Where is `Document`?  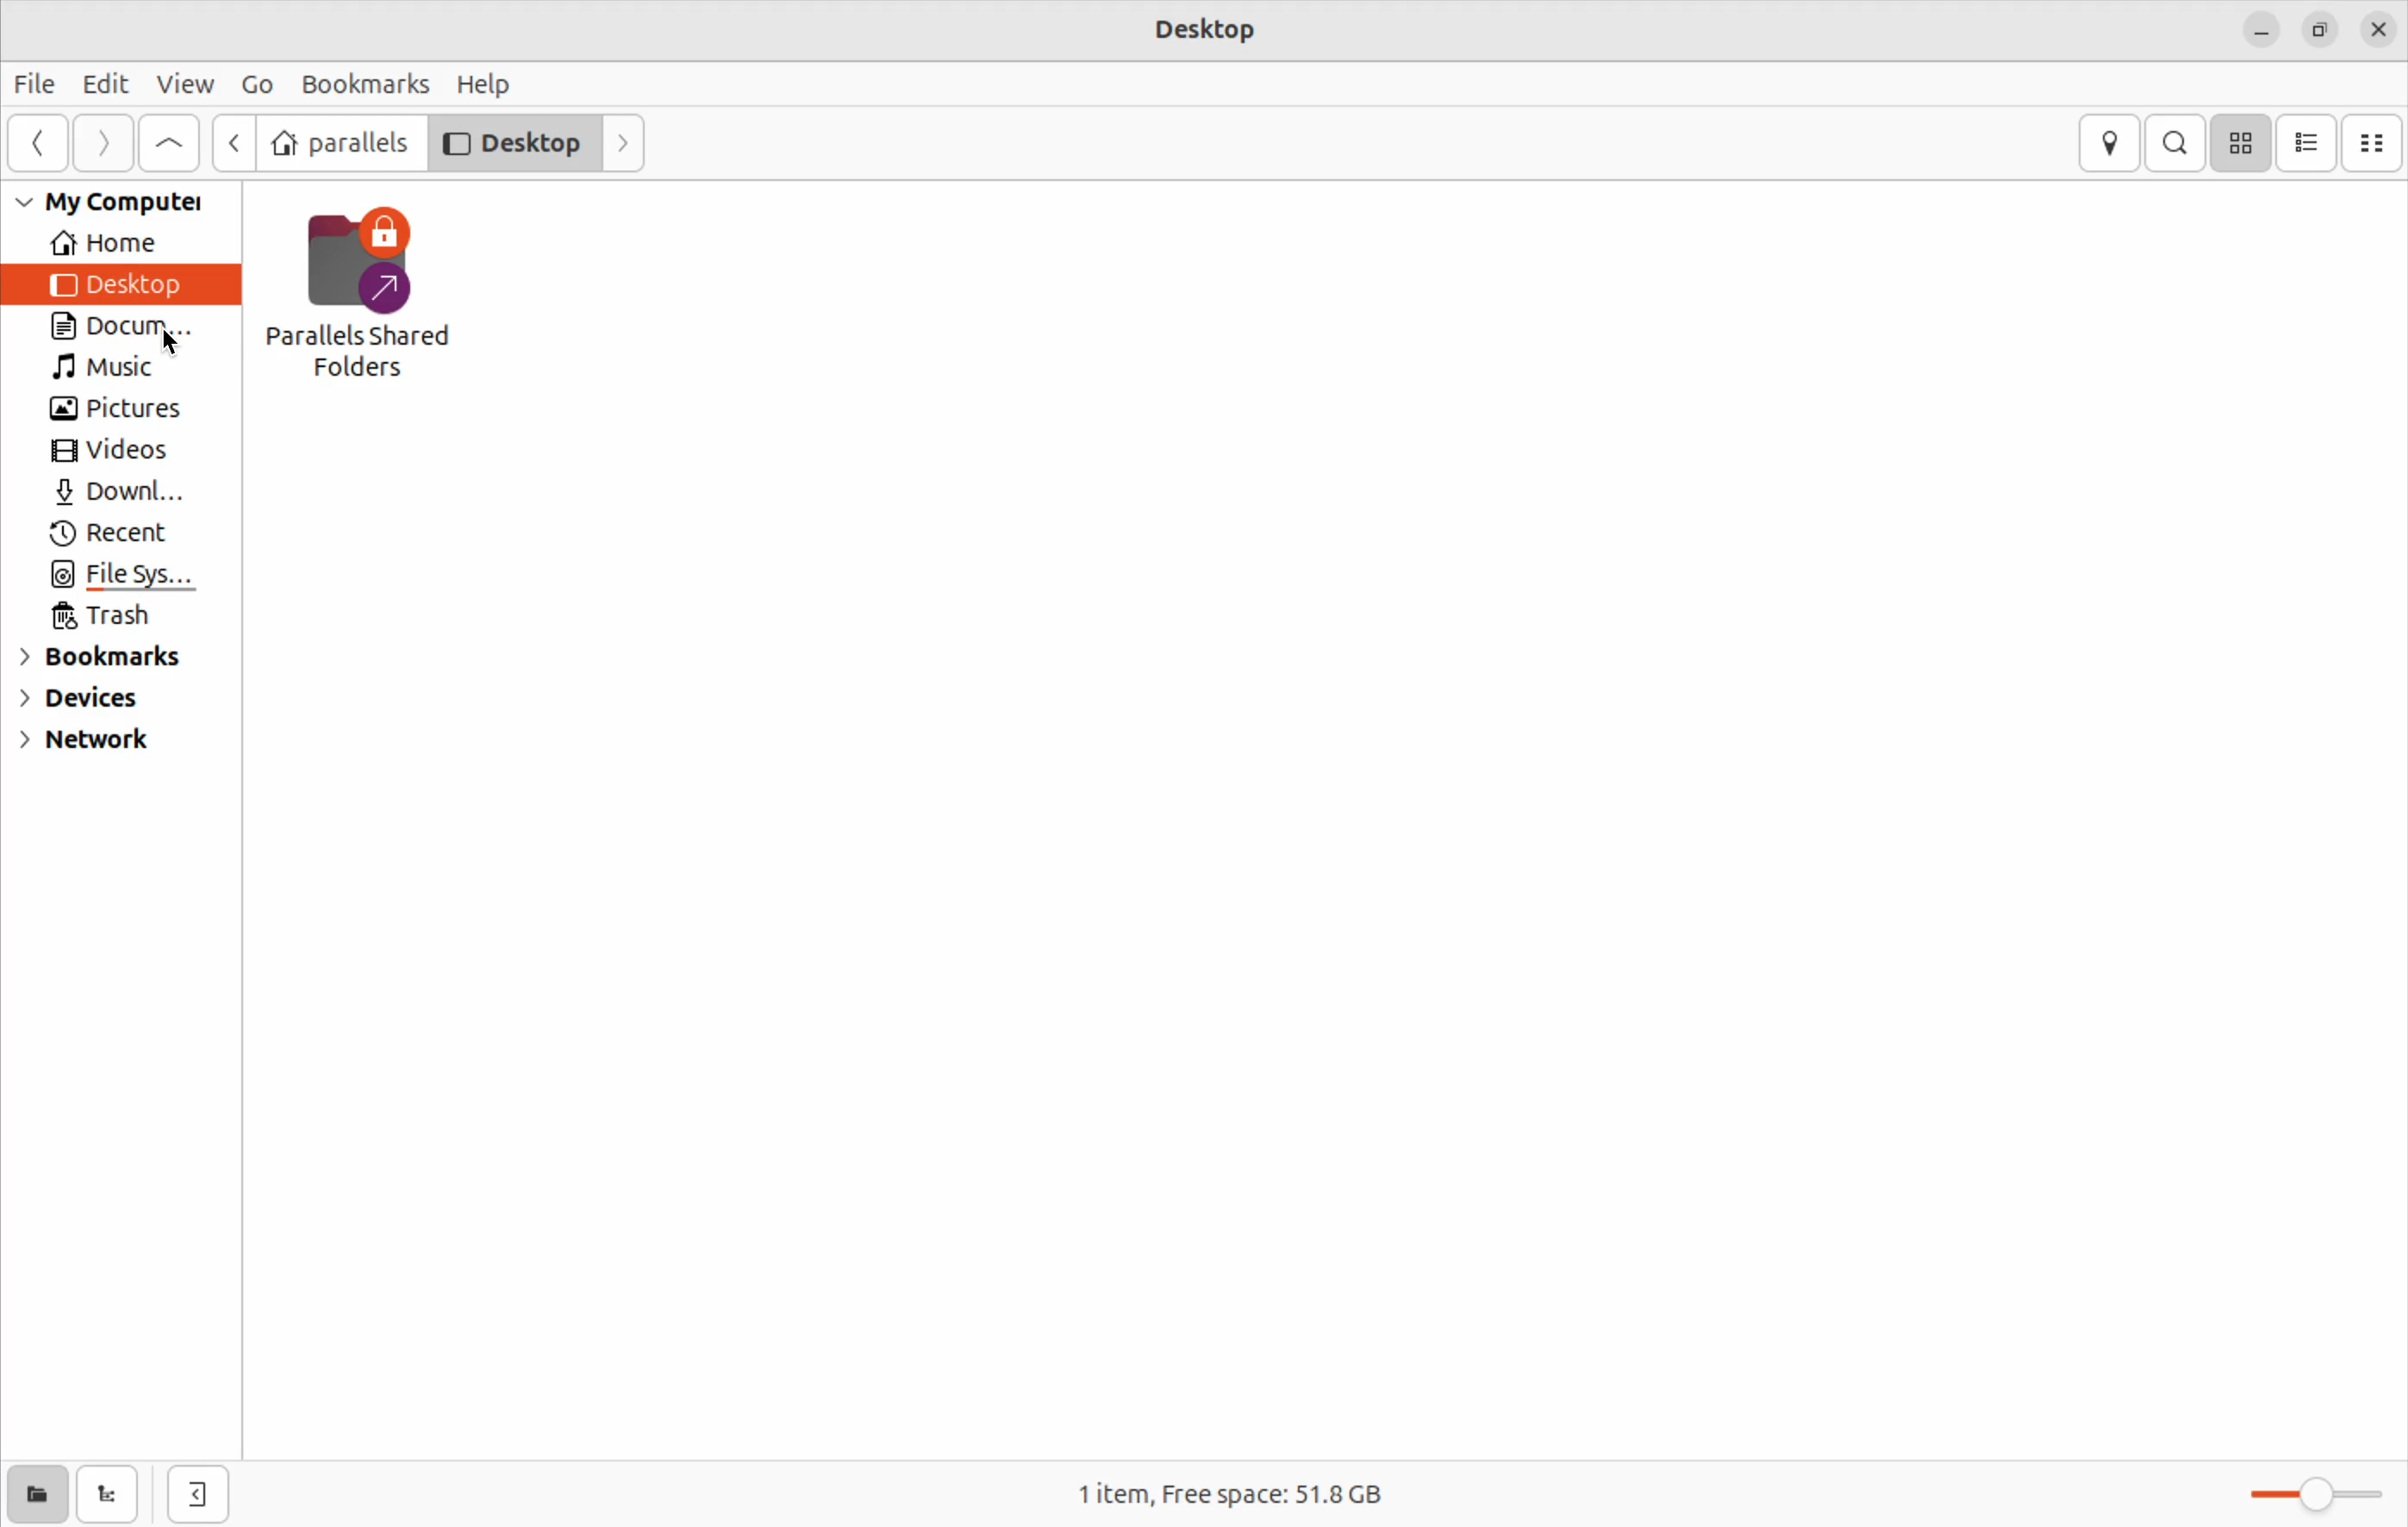
Document is located at coordinates (130, 329).